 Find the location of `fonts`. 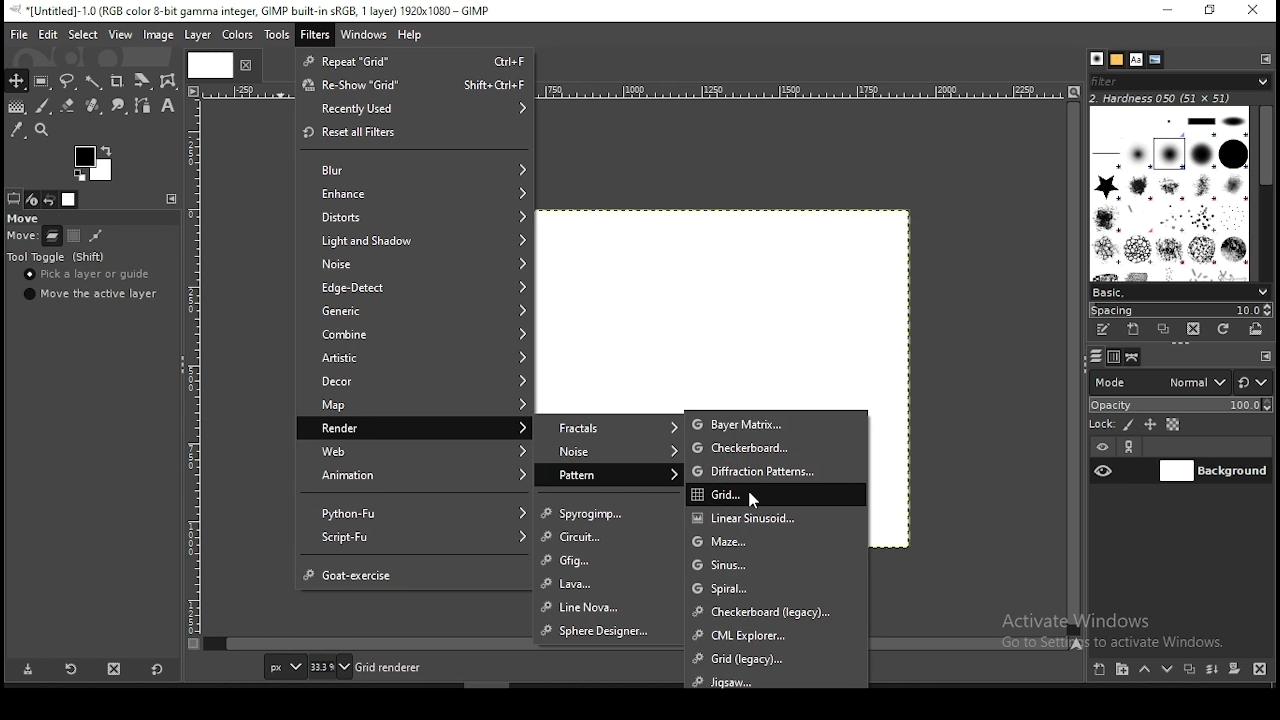

fonts is located at coordinates (1136, 59).